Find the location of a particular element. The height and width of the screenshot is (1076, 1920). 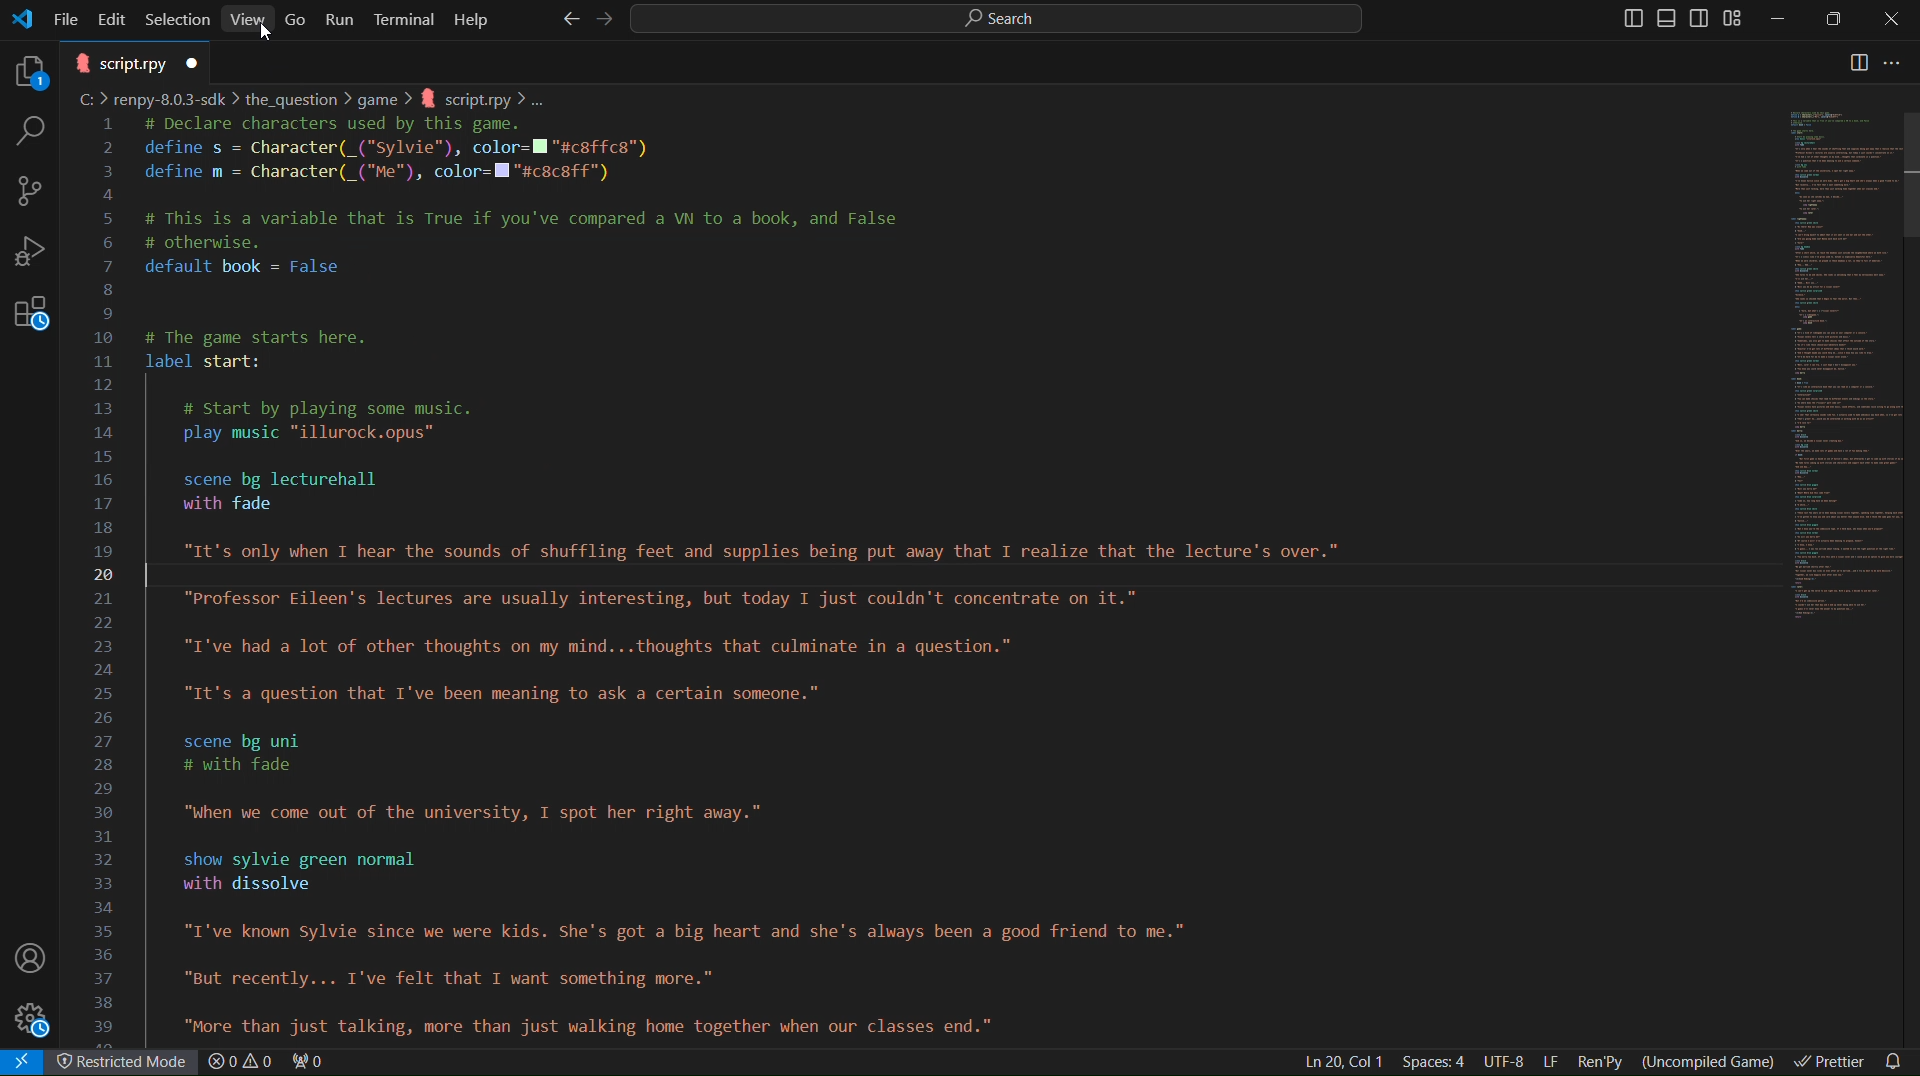

Terminal is located at coordinates (405, 18).